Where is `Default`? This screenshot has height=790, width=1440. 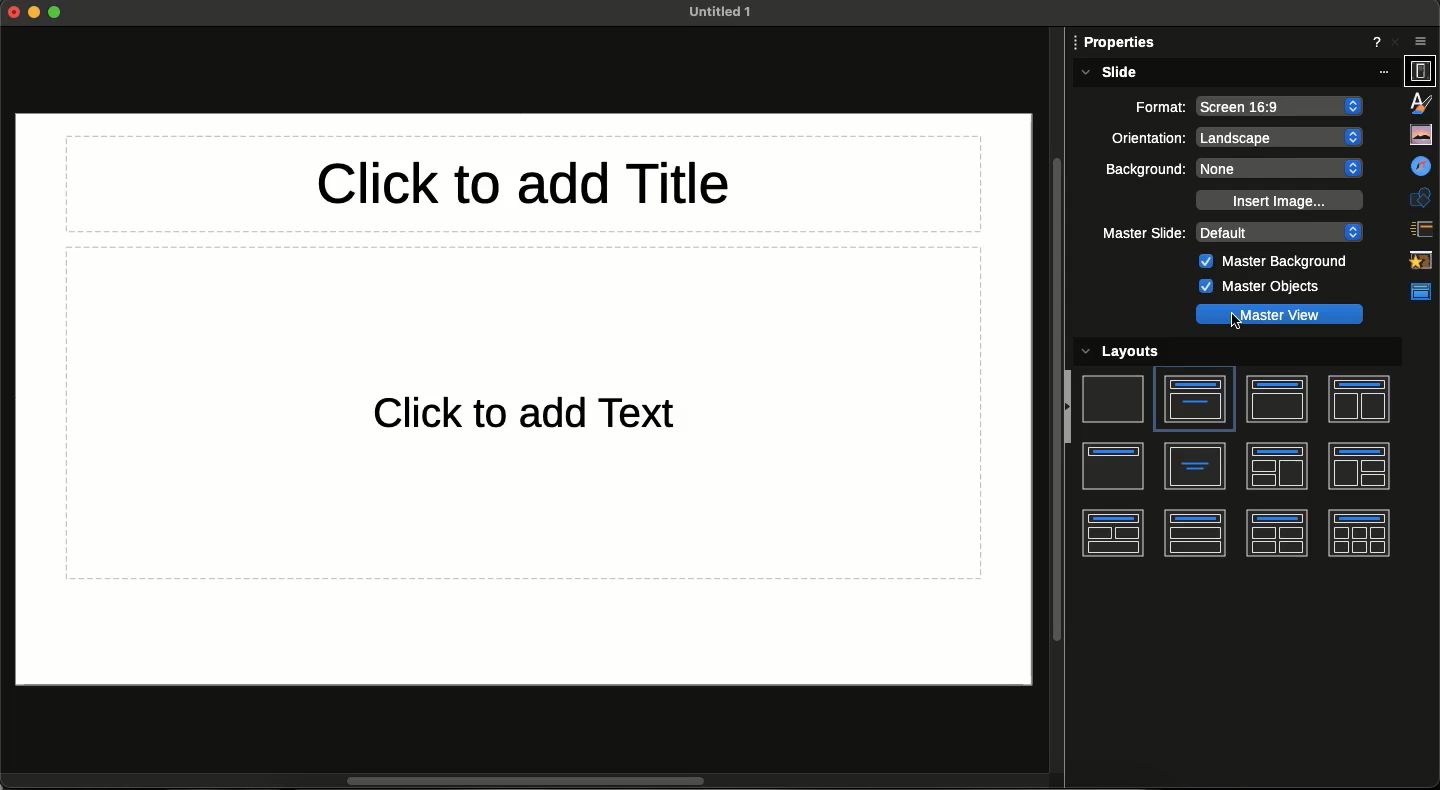 Default is located at coordinates (1280, 232).